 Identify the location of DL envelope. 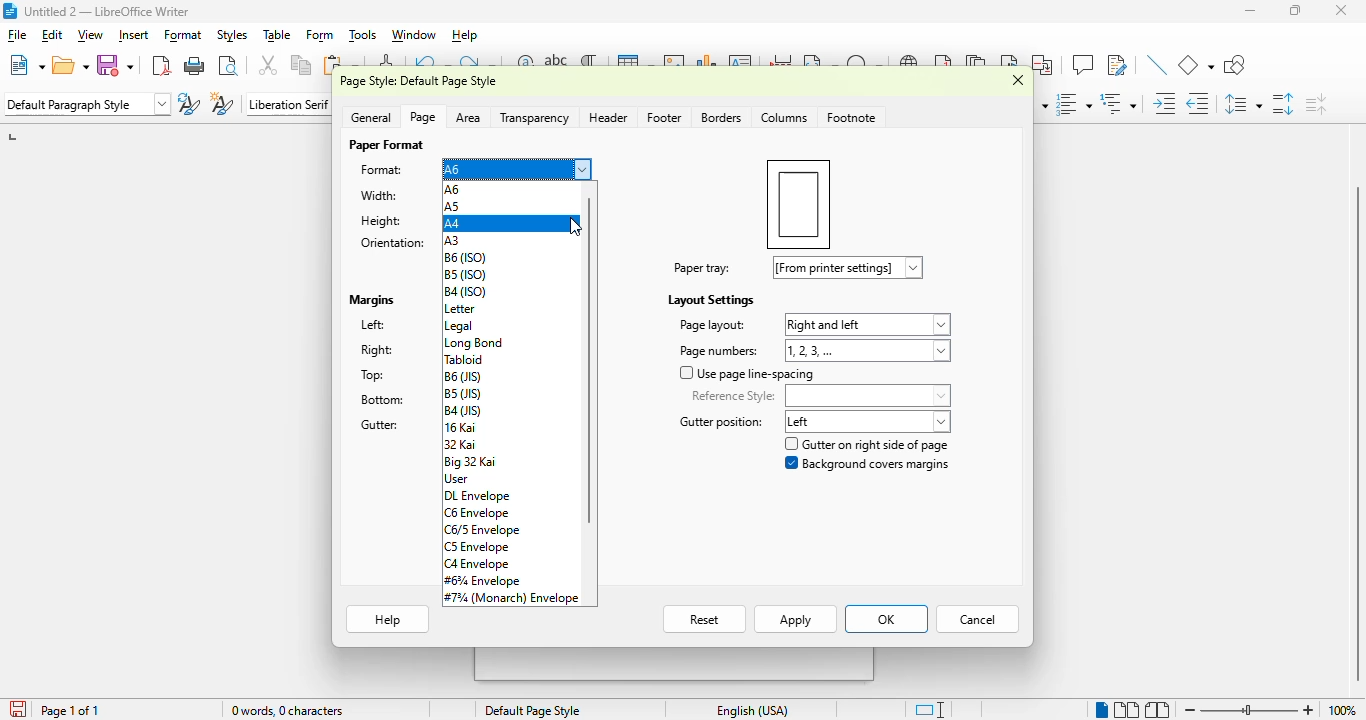
(478, 496).